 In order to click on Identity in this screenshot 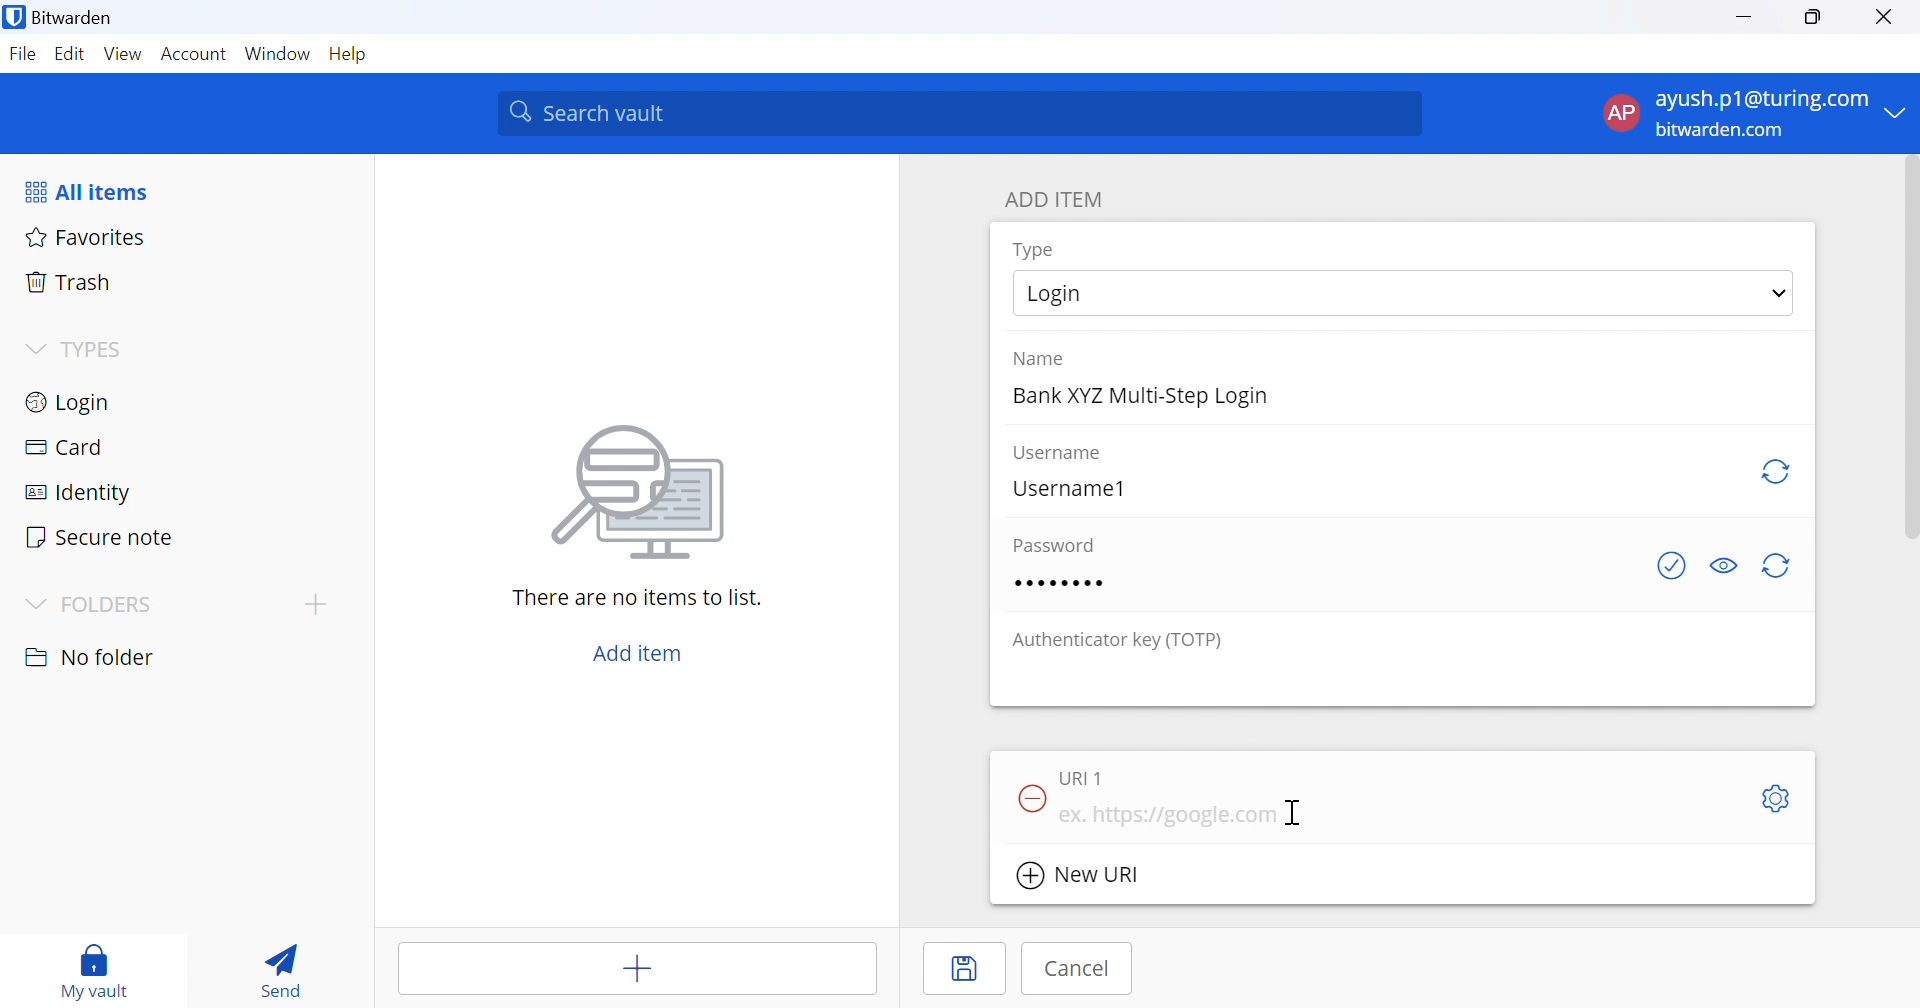, I will do `click(79, 492)`.